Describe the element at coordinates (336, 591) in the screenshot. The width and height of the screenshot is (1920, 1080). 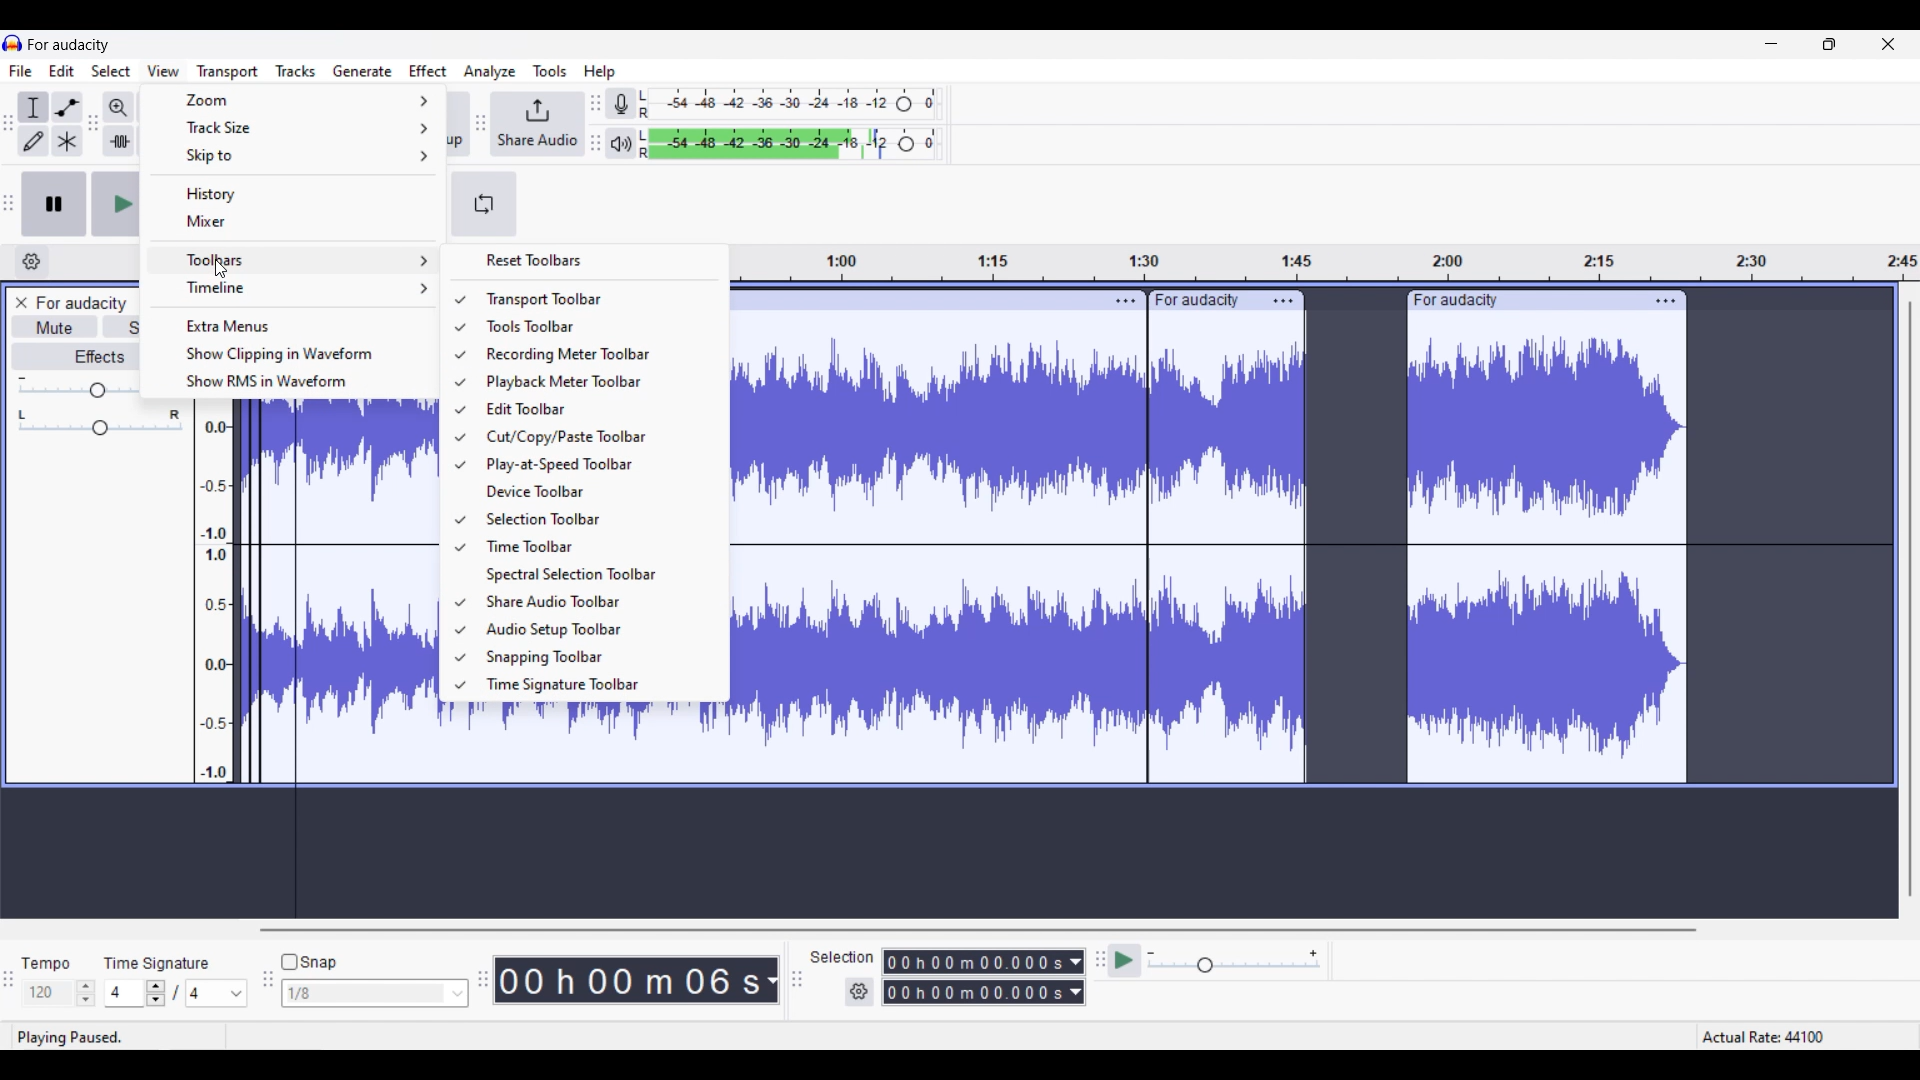
I see `track waveform` at that location.